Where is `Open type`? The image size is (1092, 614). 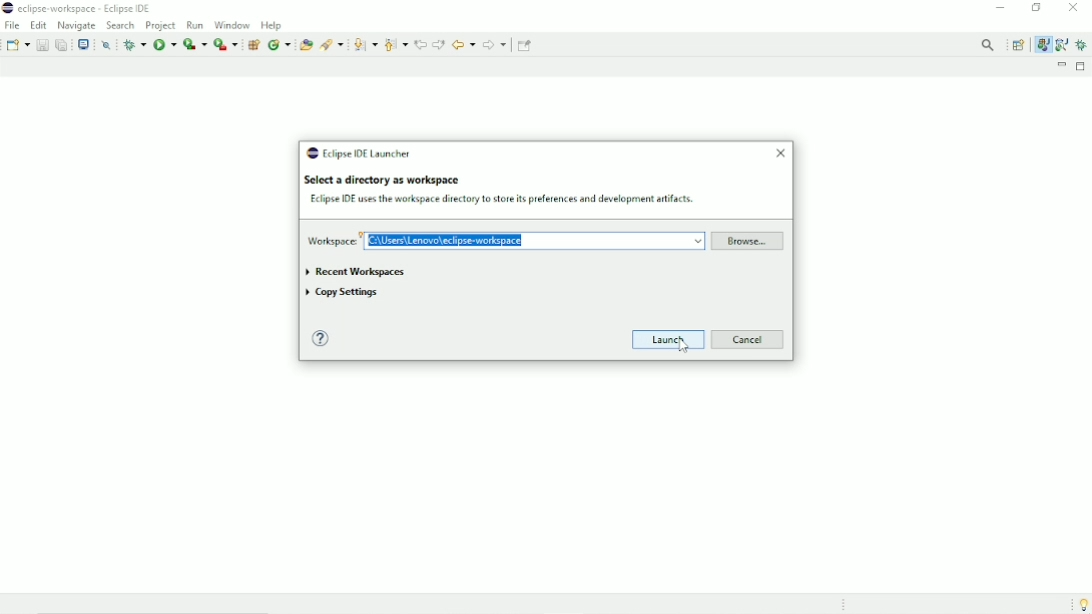 Open type is located at coordinates (305, 44).